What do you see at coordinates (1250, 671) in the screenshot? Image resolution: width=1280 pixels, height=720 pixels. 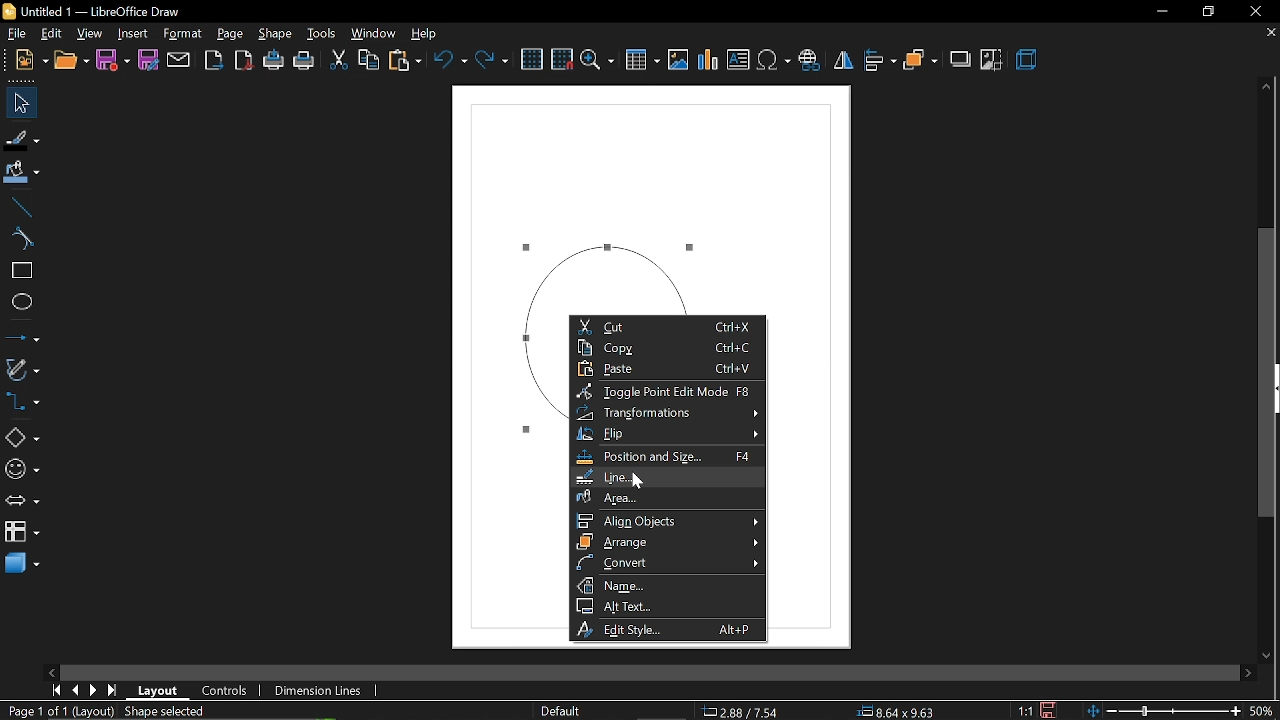 I see `move right` at bounding box center [1250, 671].